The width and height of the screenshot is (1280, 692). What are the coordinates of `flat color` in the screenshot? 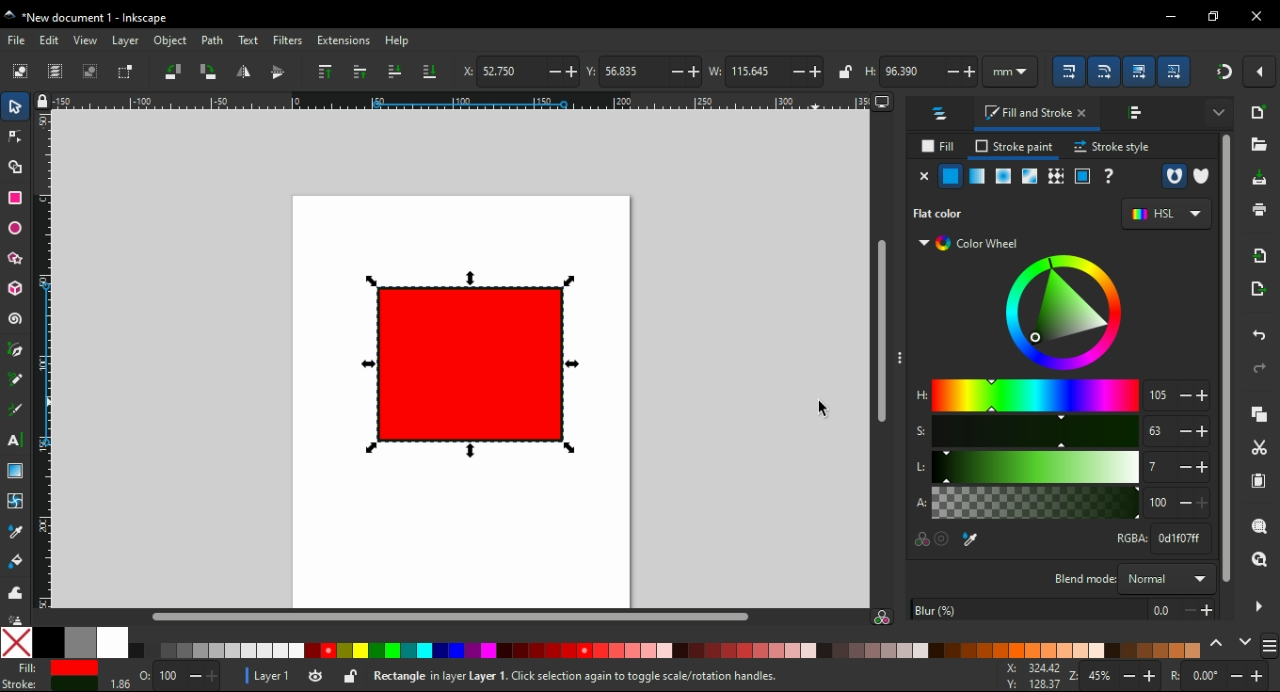 It's located at (951, 176).